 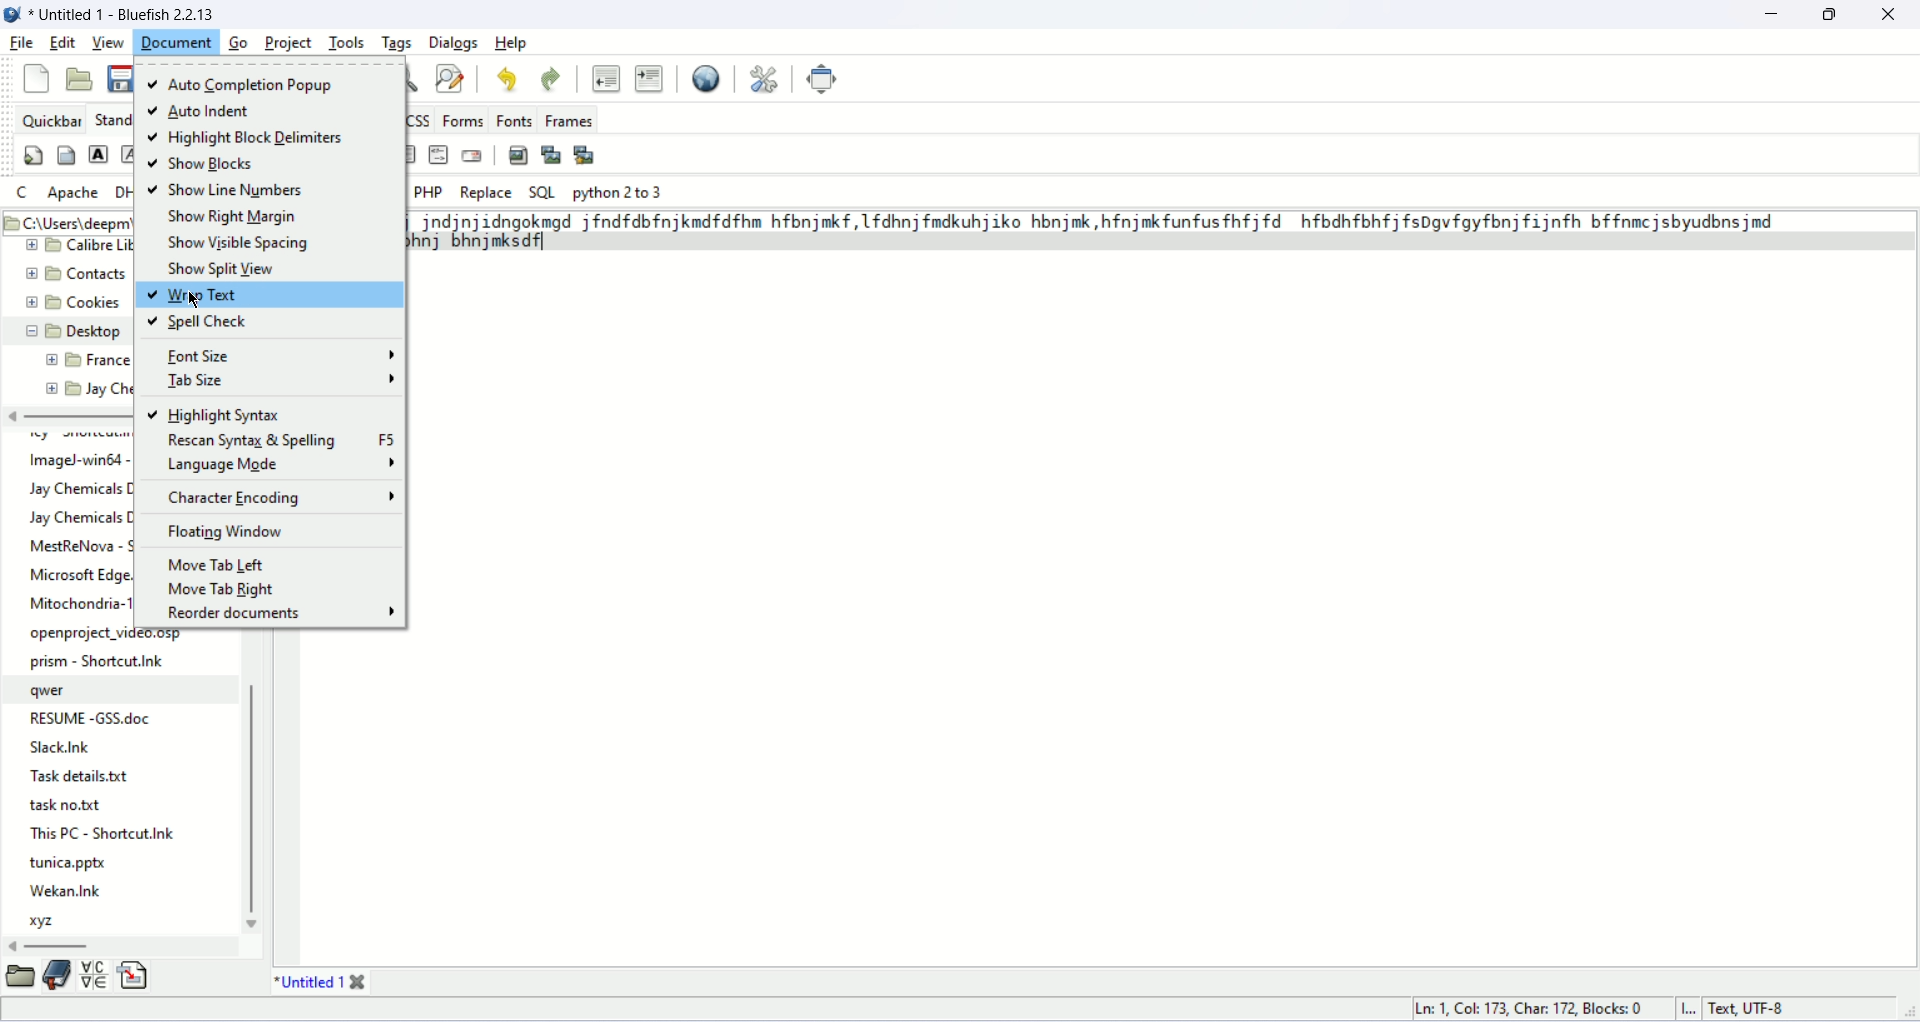 I want to click on email, so click(x=471, y=155).